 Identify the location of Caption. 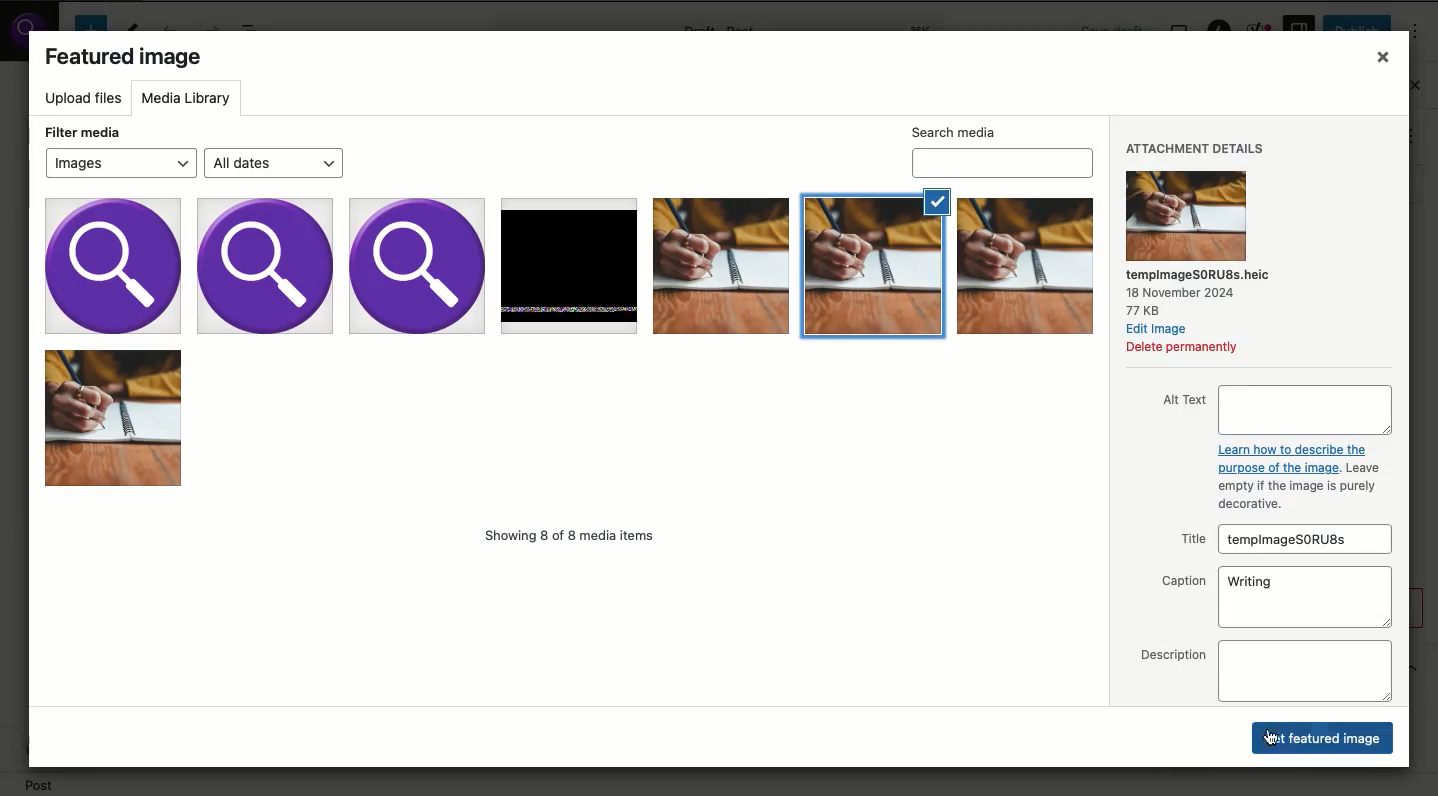
(1305, 599).